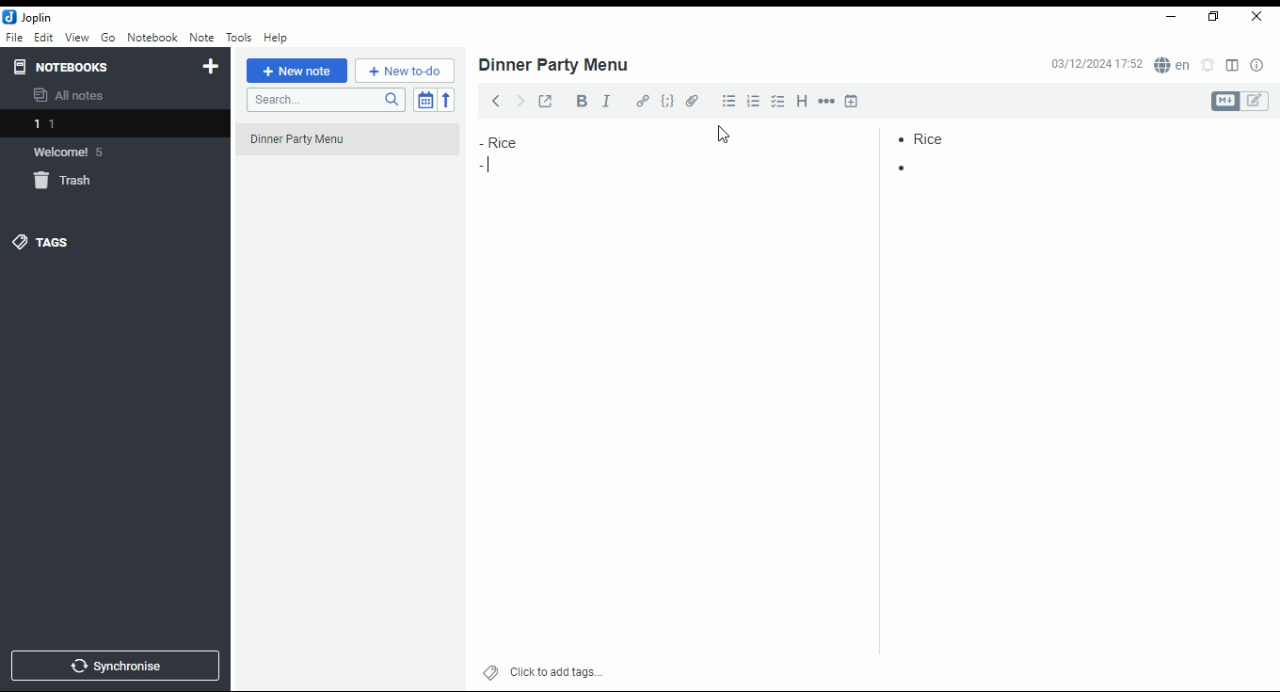 The image size is (1280, 692). I want to click on close, so click(1256, 18).